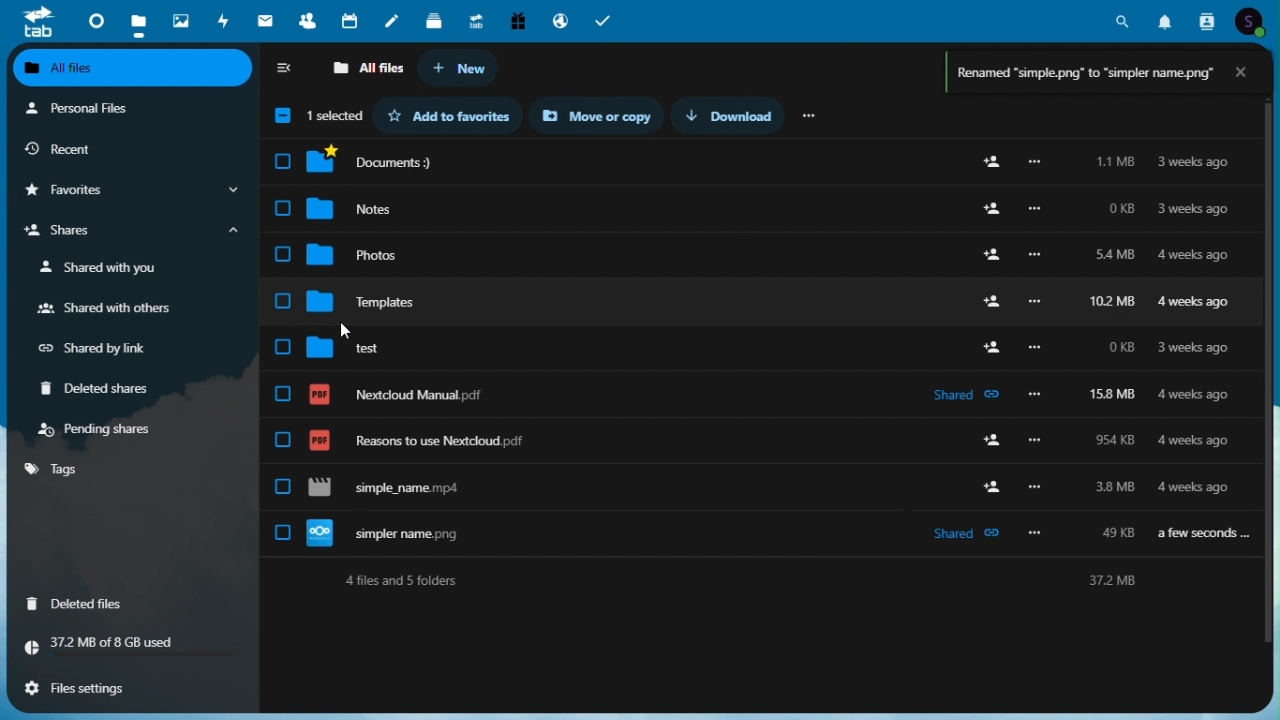  What do you see at coordinates (227, 20) in the screenshot?
I see `activity` at bounding box center [227, 20].